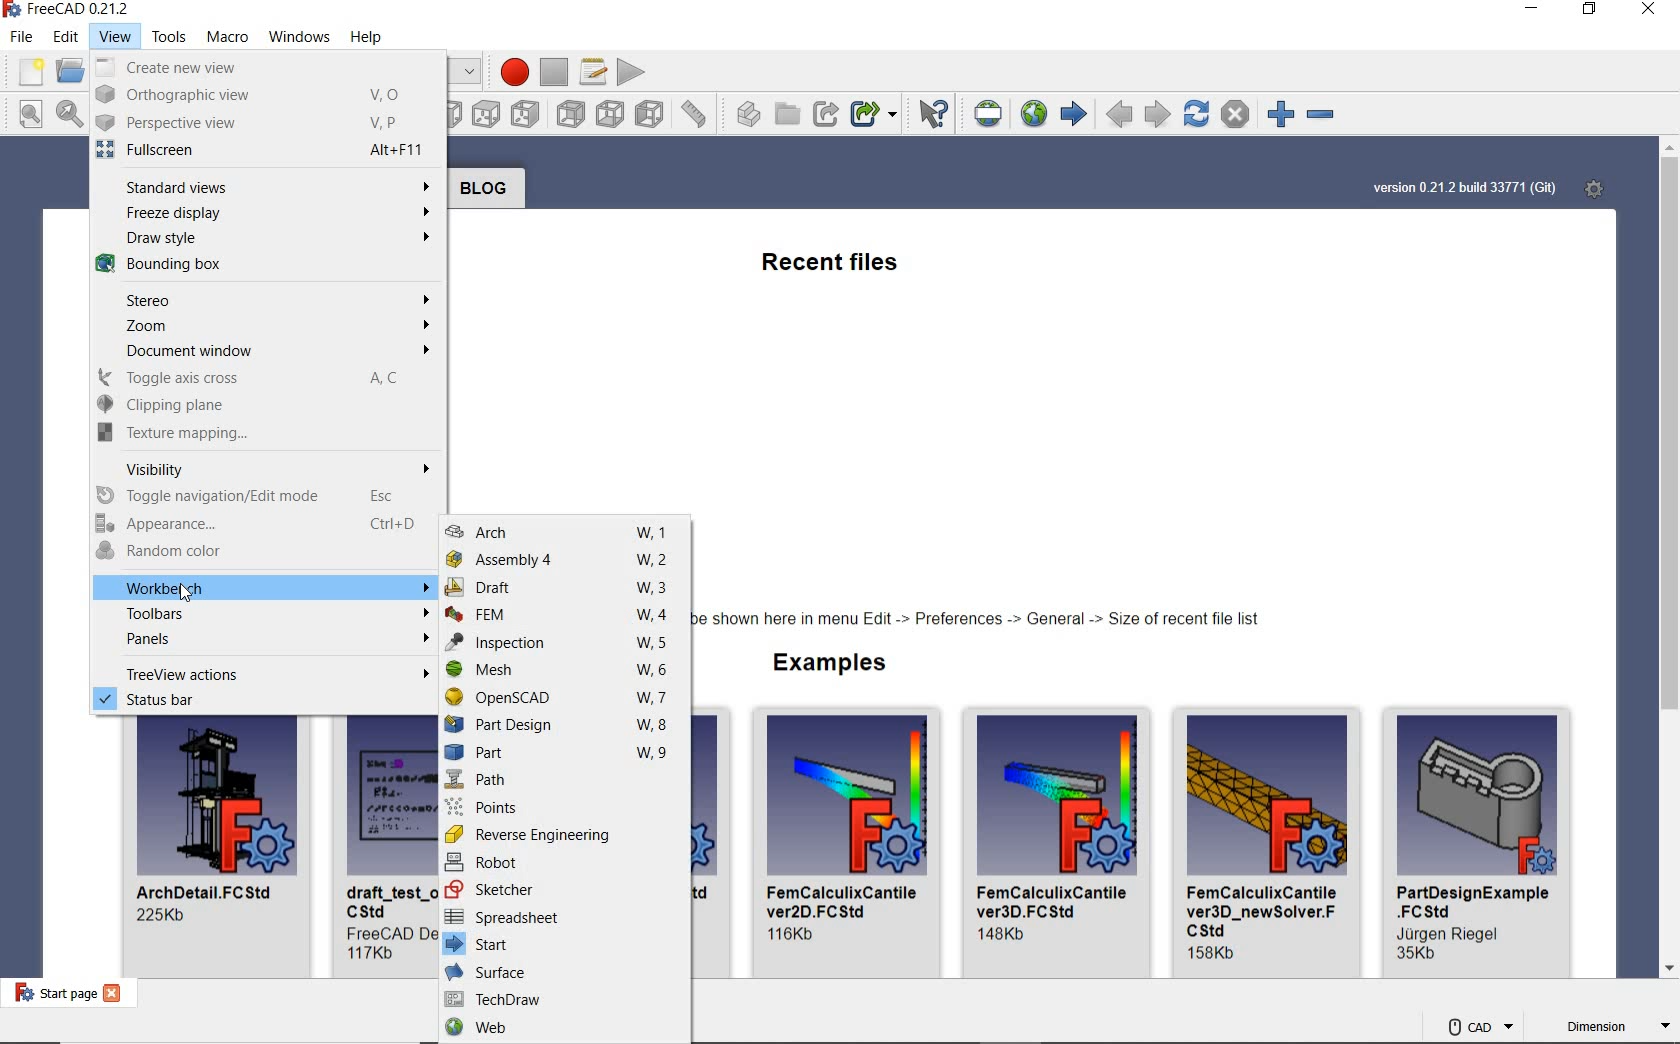 The width and height of the screenshot is (1680, 1044). What do you see at coordinates (560, 560) in the screenshot?
I see `assembly` at bounding box center [560, 560].